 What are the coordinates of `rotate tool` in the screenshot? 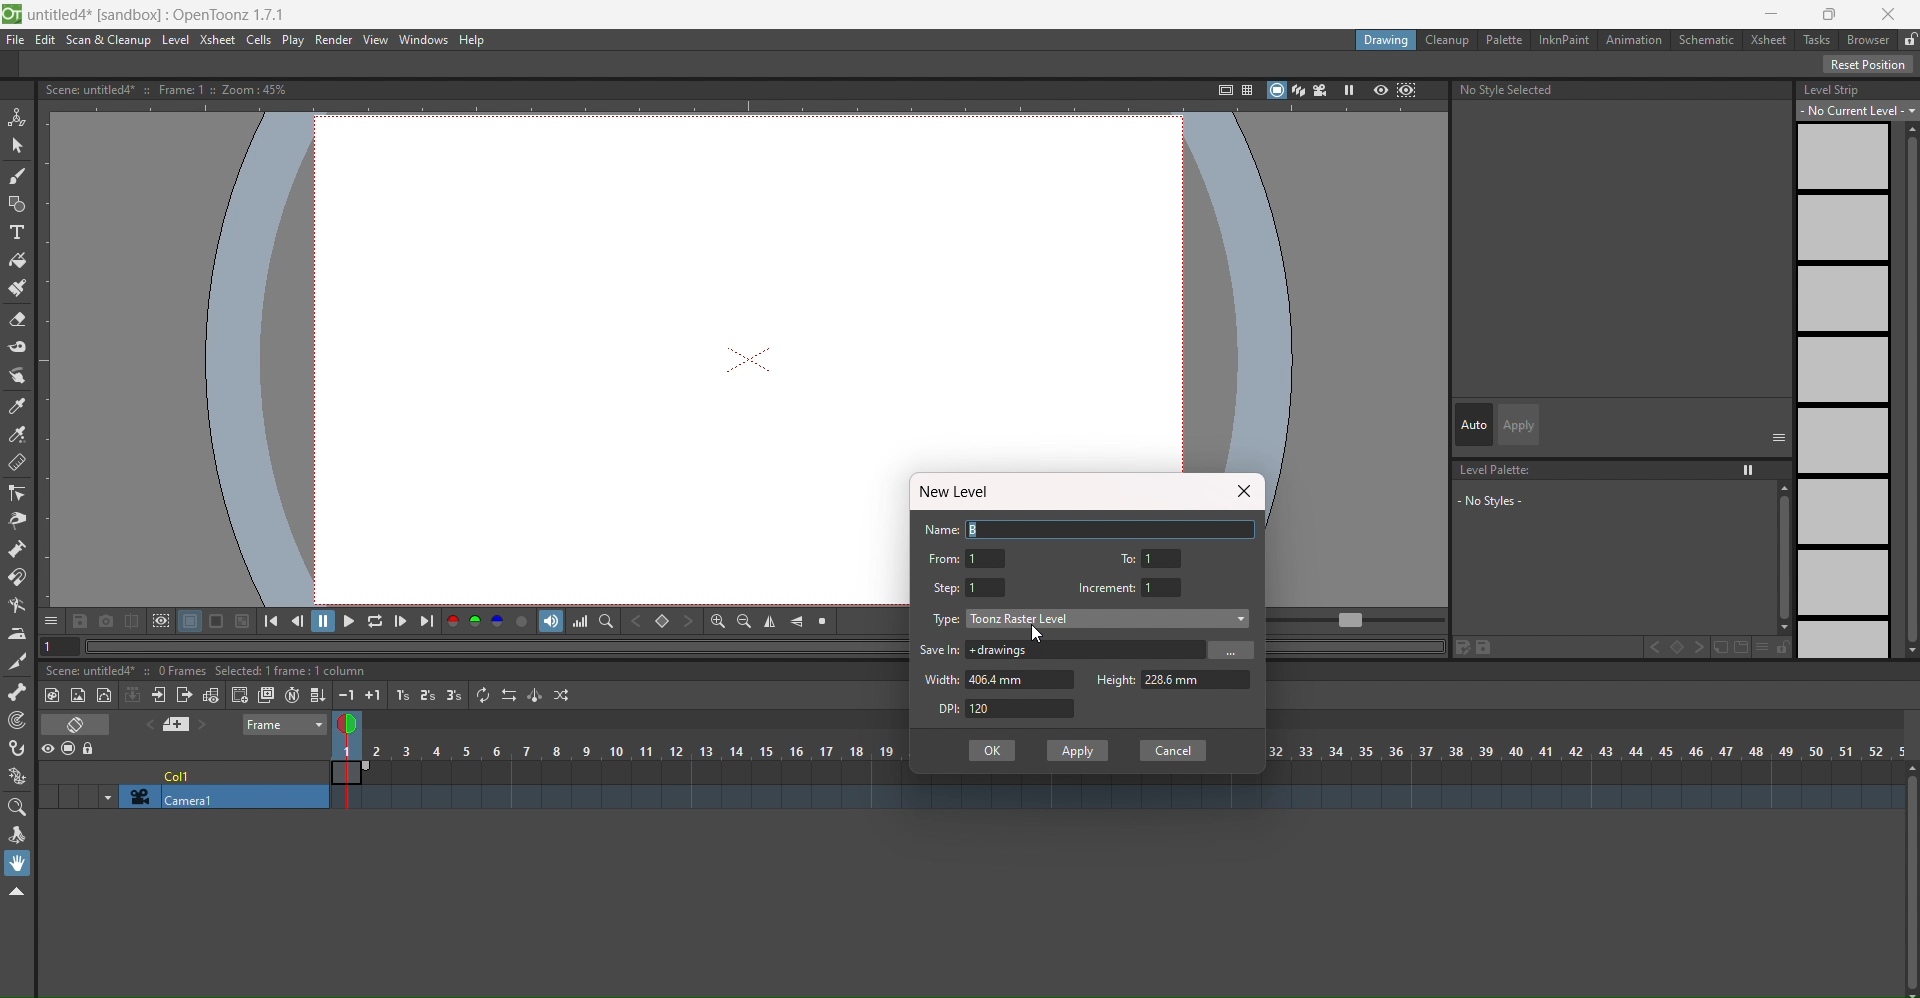 It's located at (16, 836).